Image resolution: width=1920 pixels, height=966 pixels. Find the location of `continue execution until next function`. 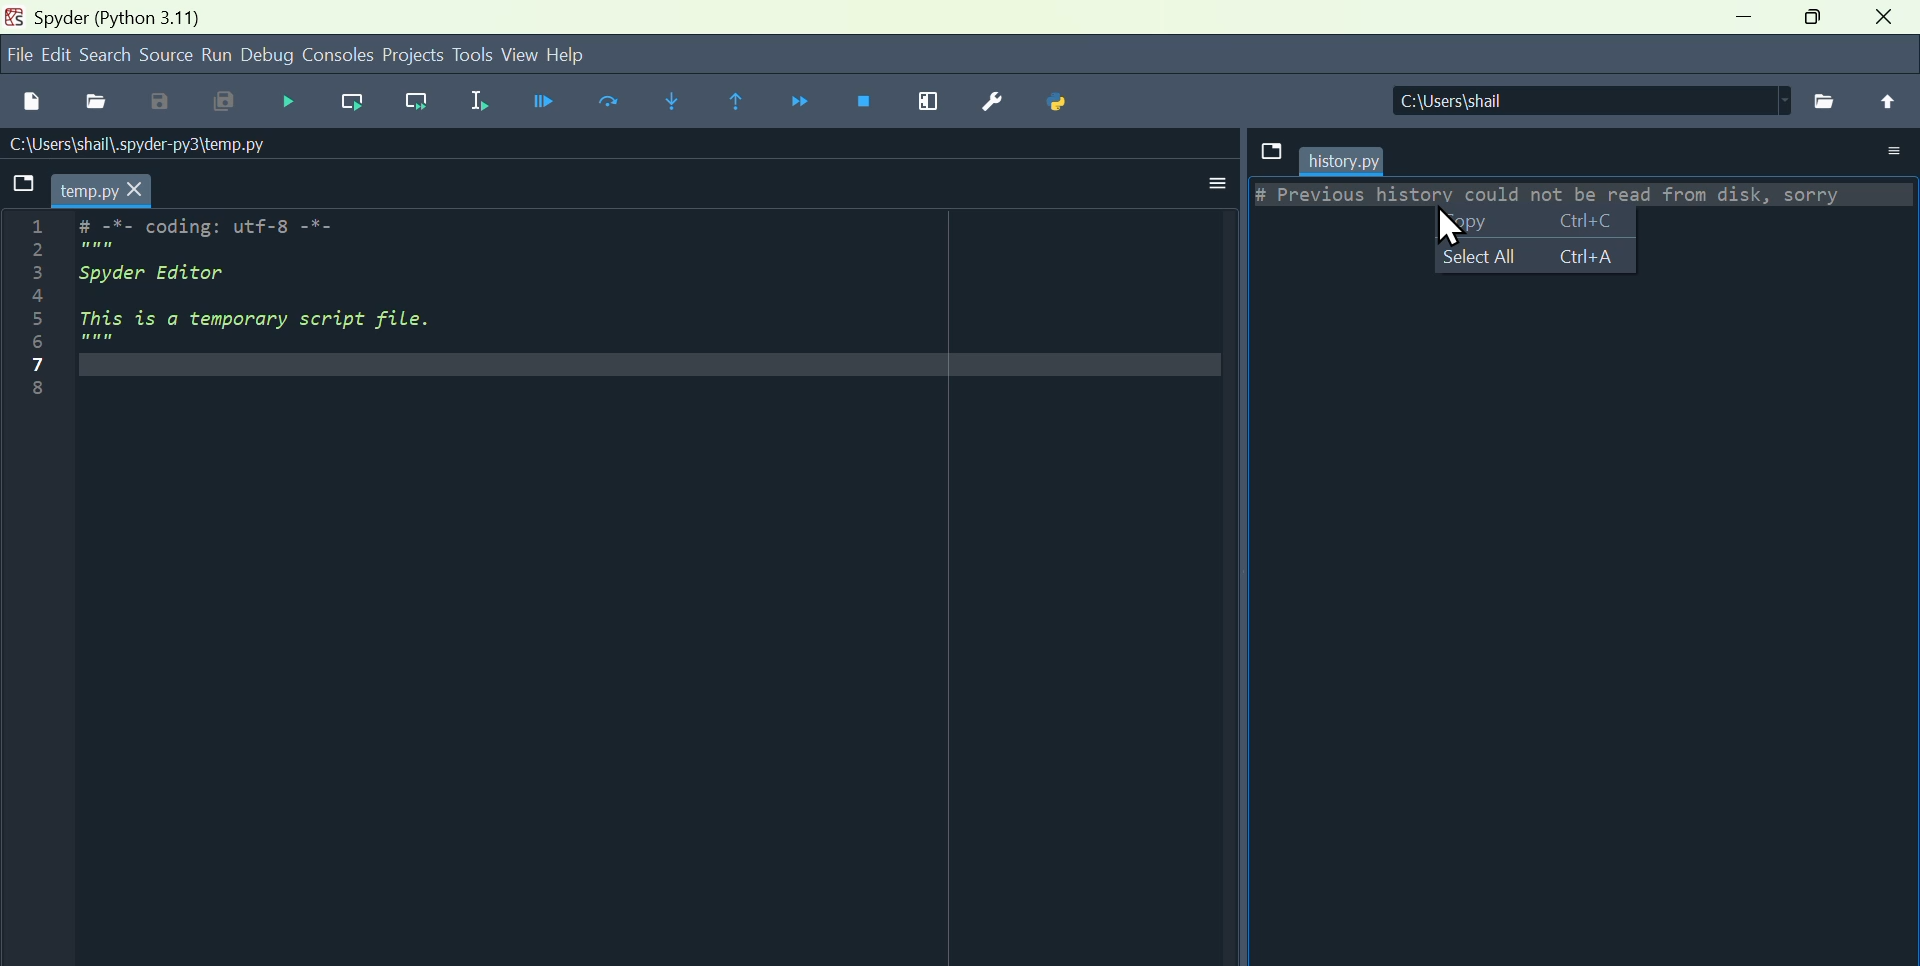

continue execution until next function is located at coordinates (804, 104).